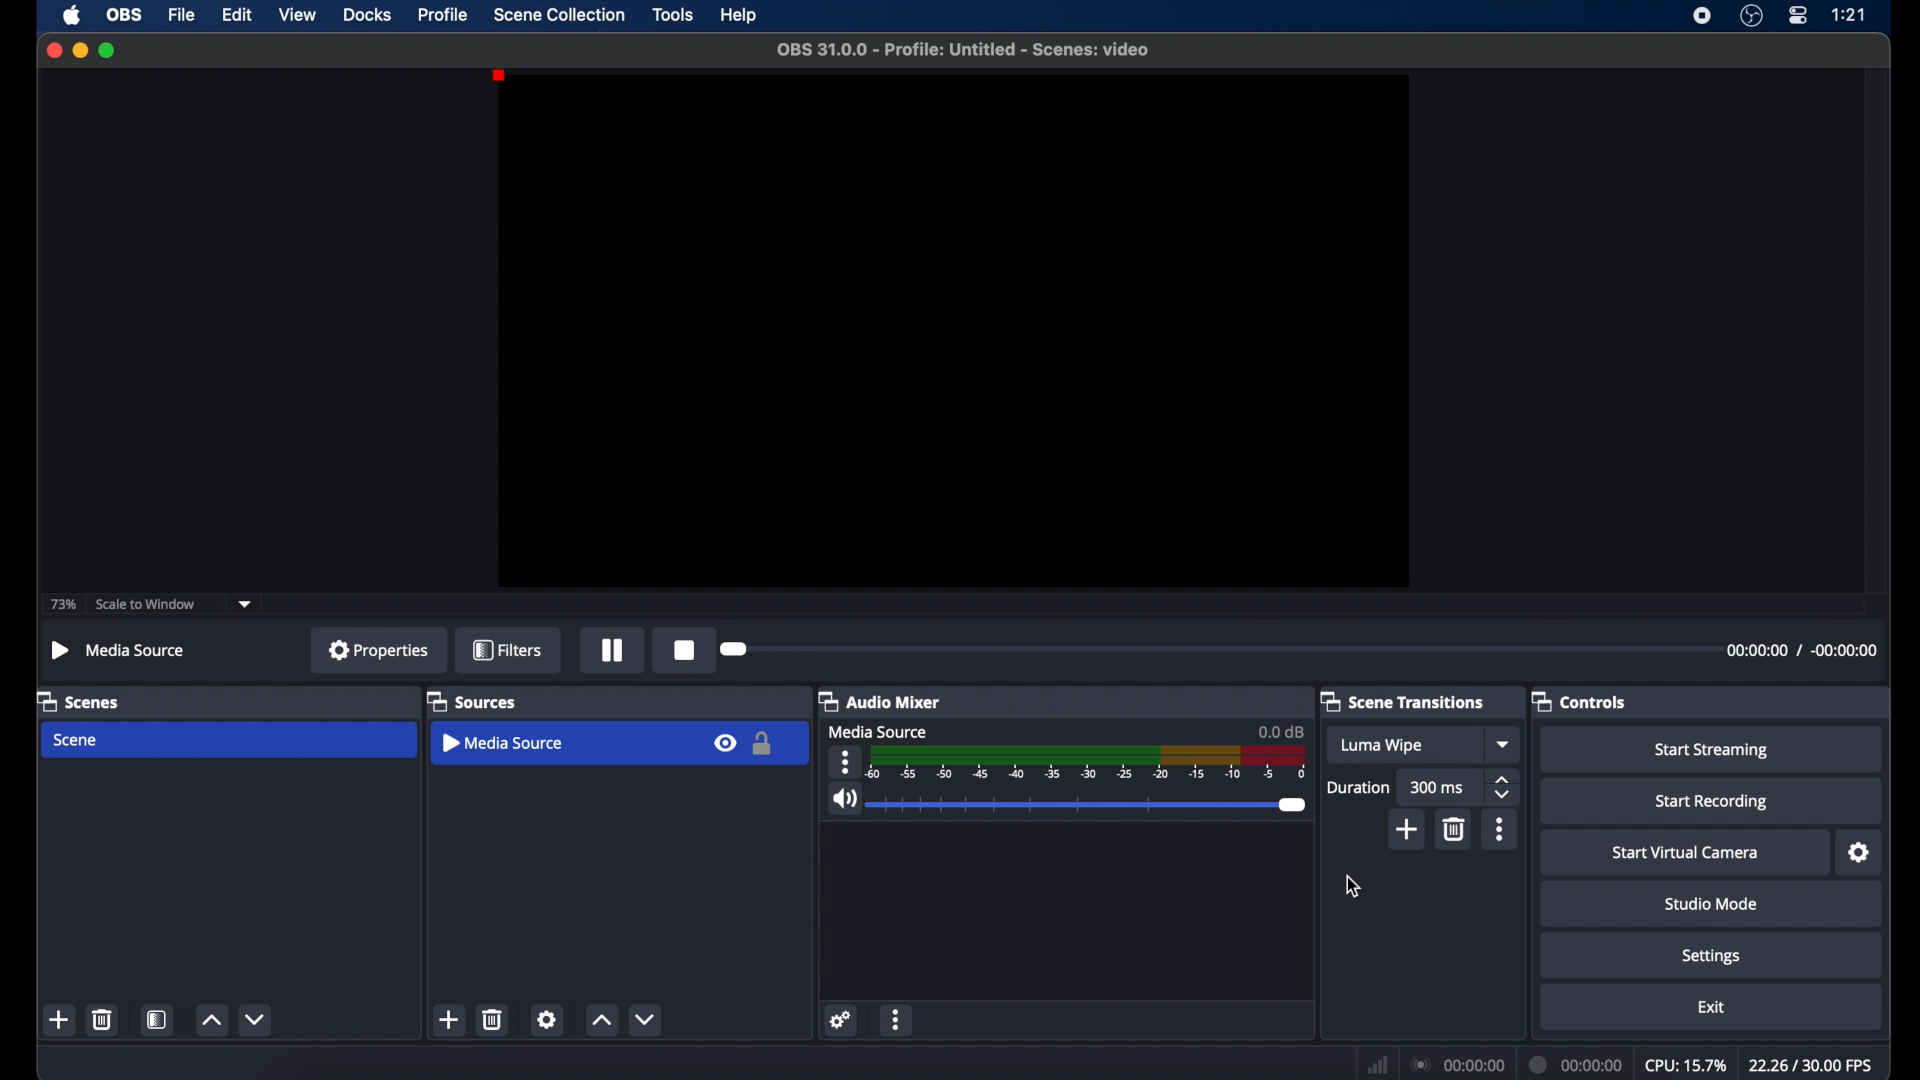 This screenshot has height=1080, width=1920. What do you see at coordinates (1438, 787) in the screenshot?
I see `300 ms` at bounding box center [1438, 787].